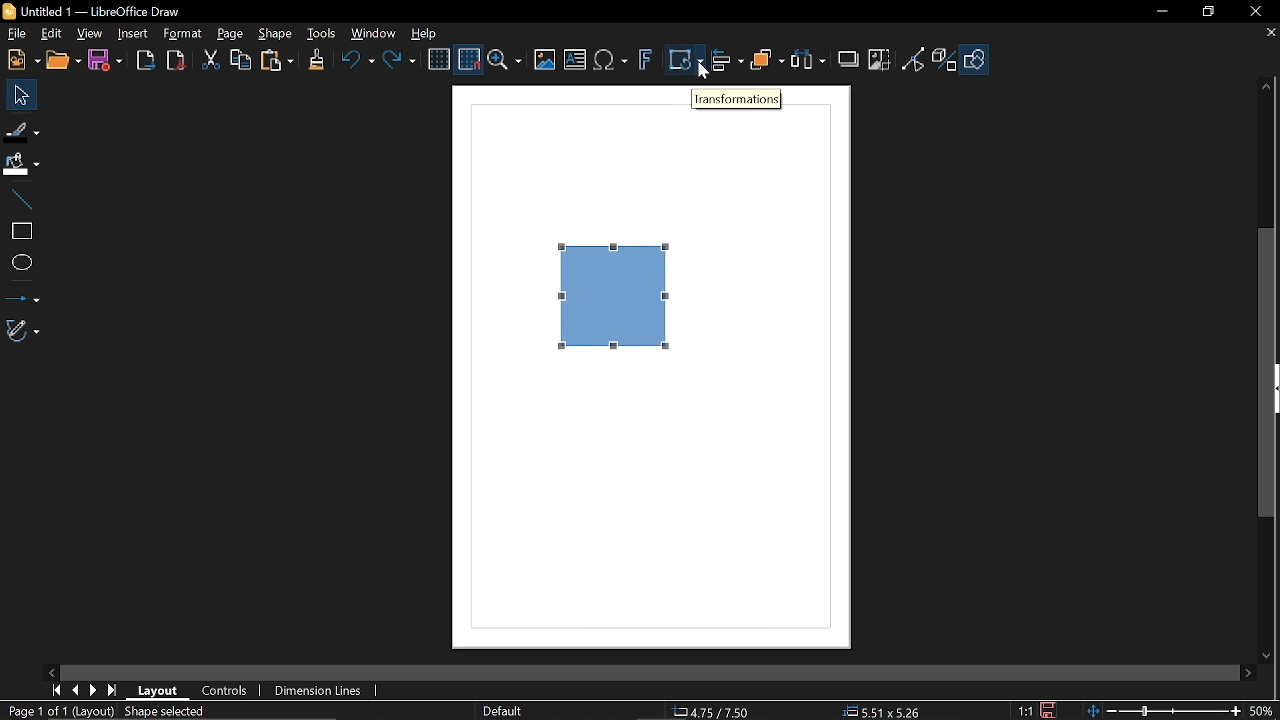  I want to click on Insert, so click(131, 33).